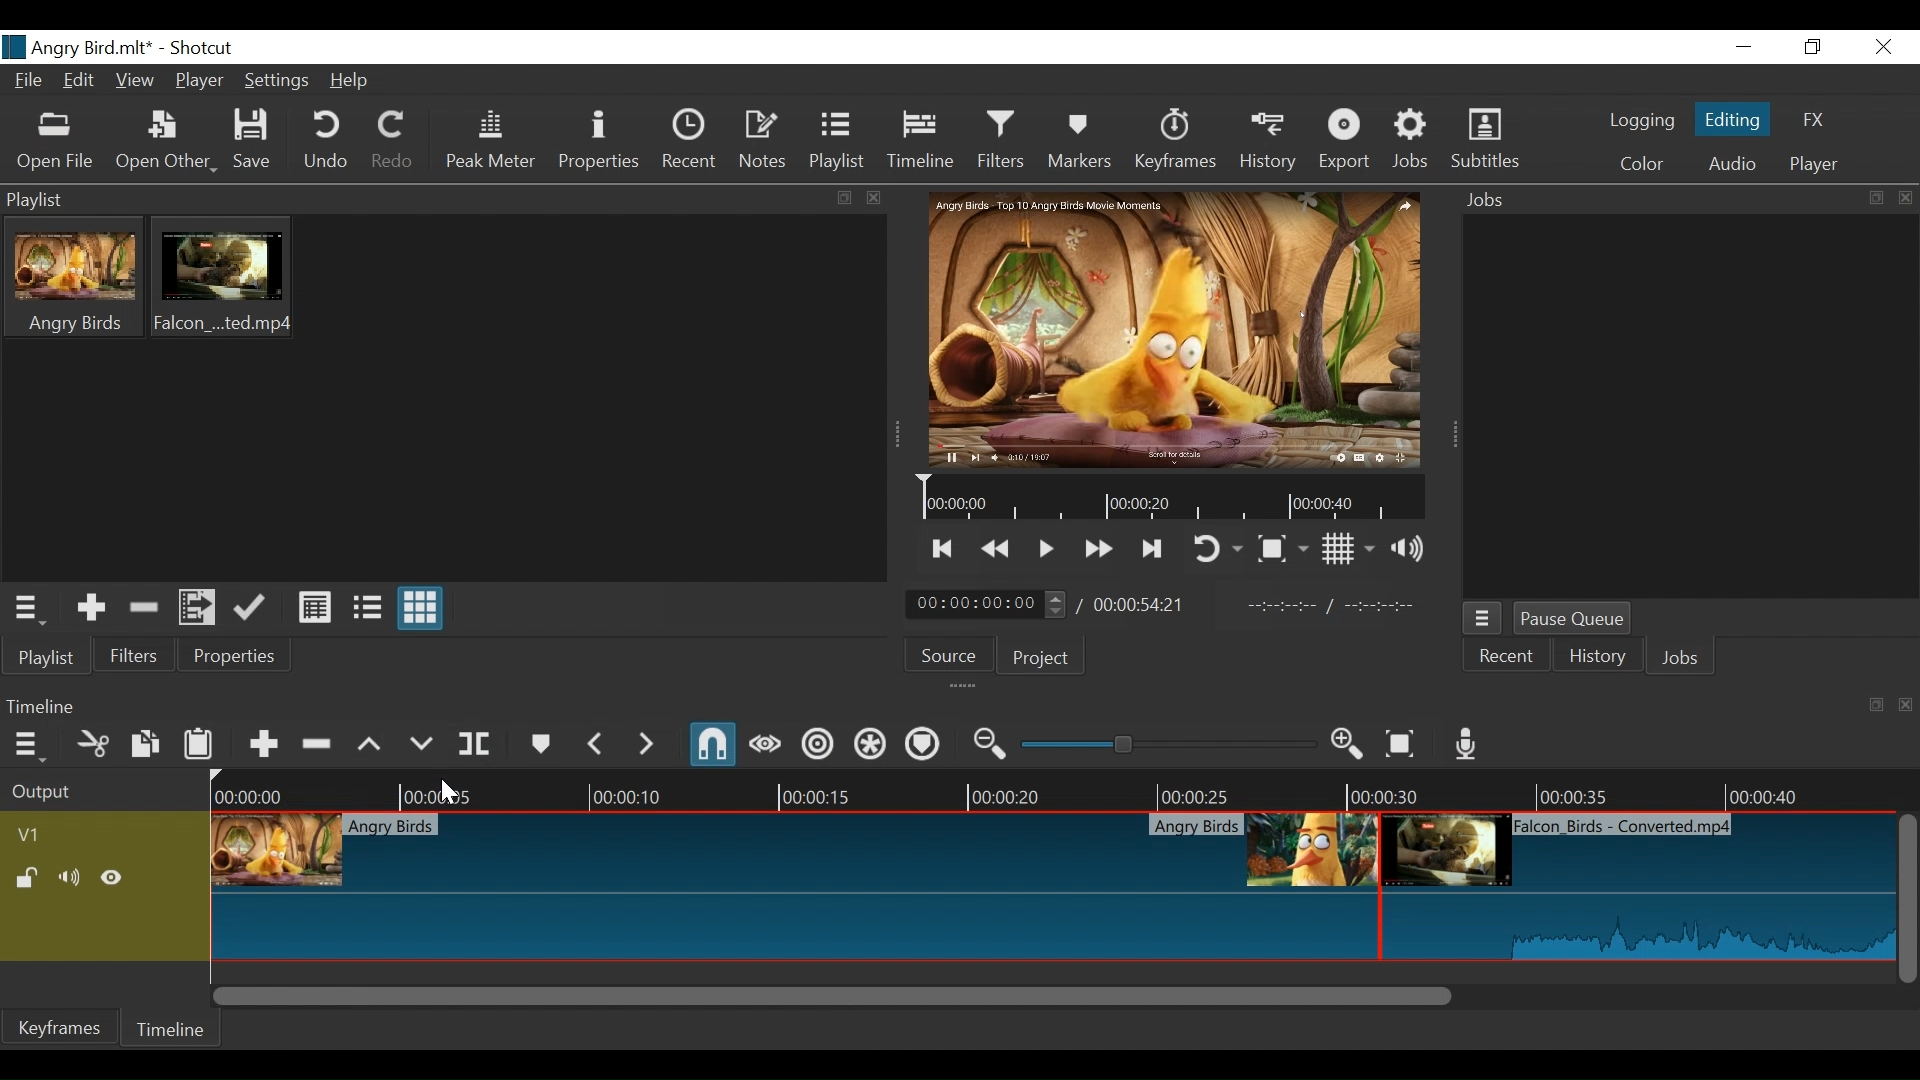 This screenshot has width=1920, height=1080. What do you see at coordinates (838, 141) in the screenshot?
I see `Playlist` at bounding box center [838, 141].